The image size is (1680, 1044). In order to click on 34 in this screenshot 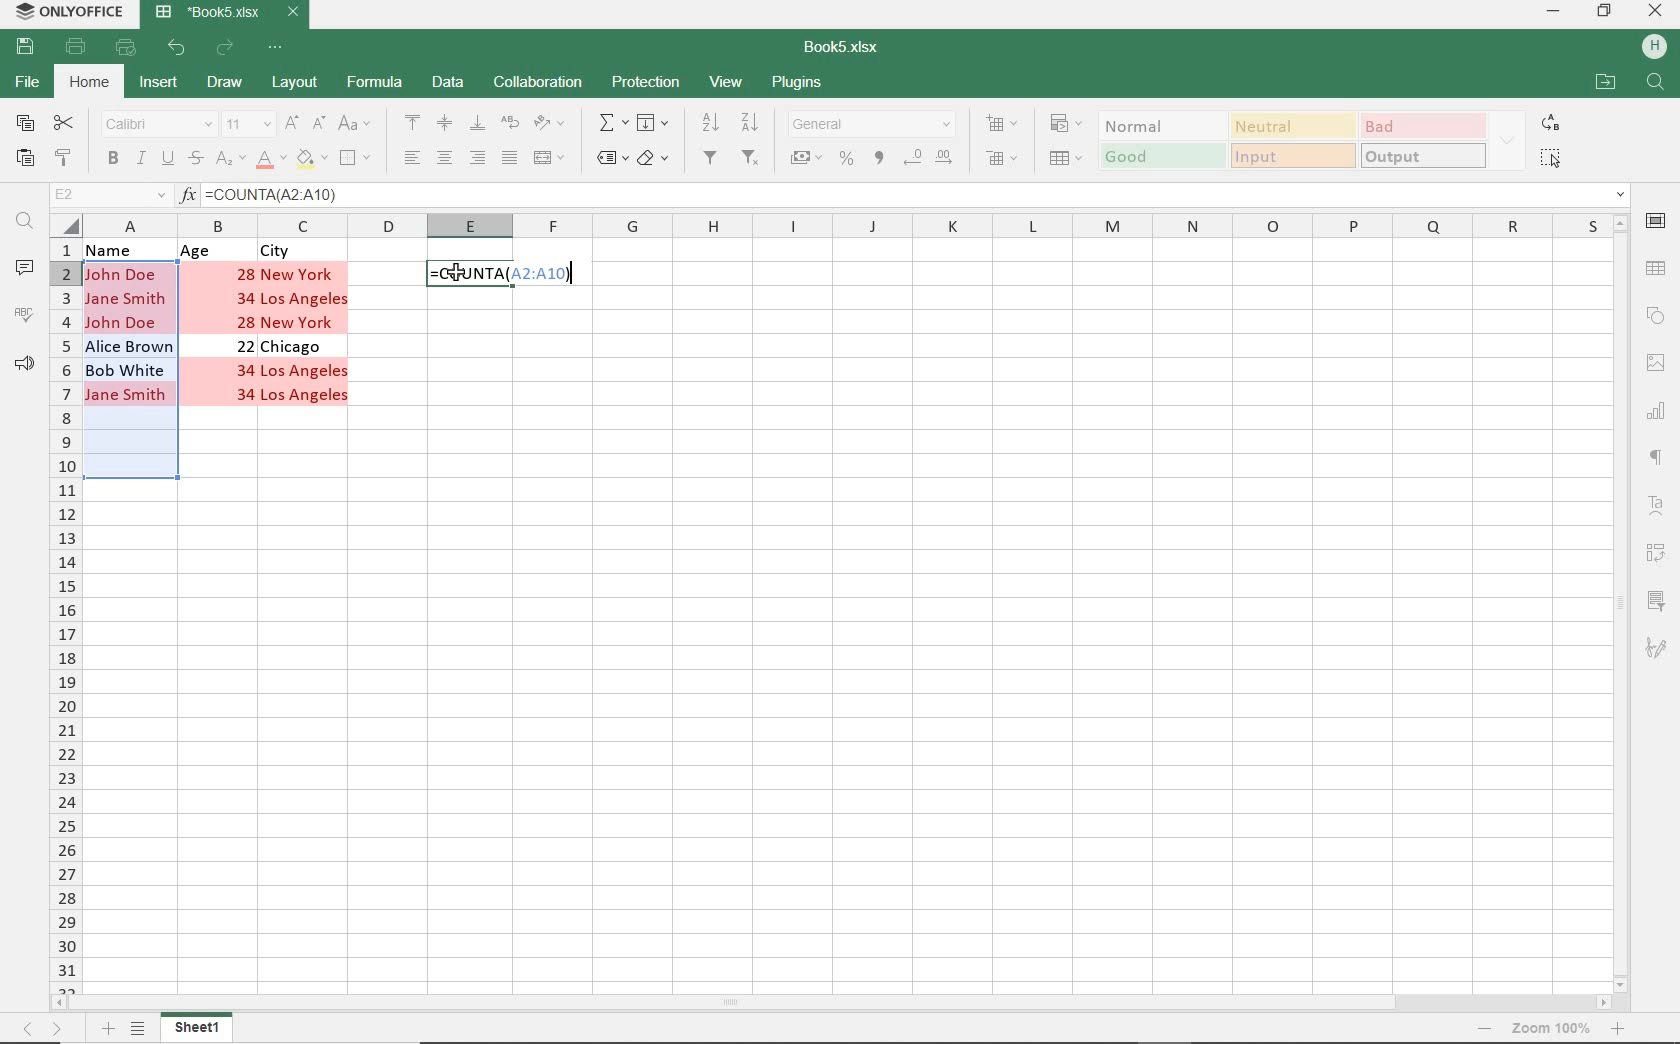, I will do `click(242, 372)`.